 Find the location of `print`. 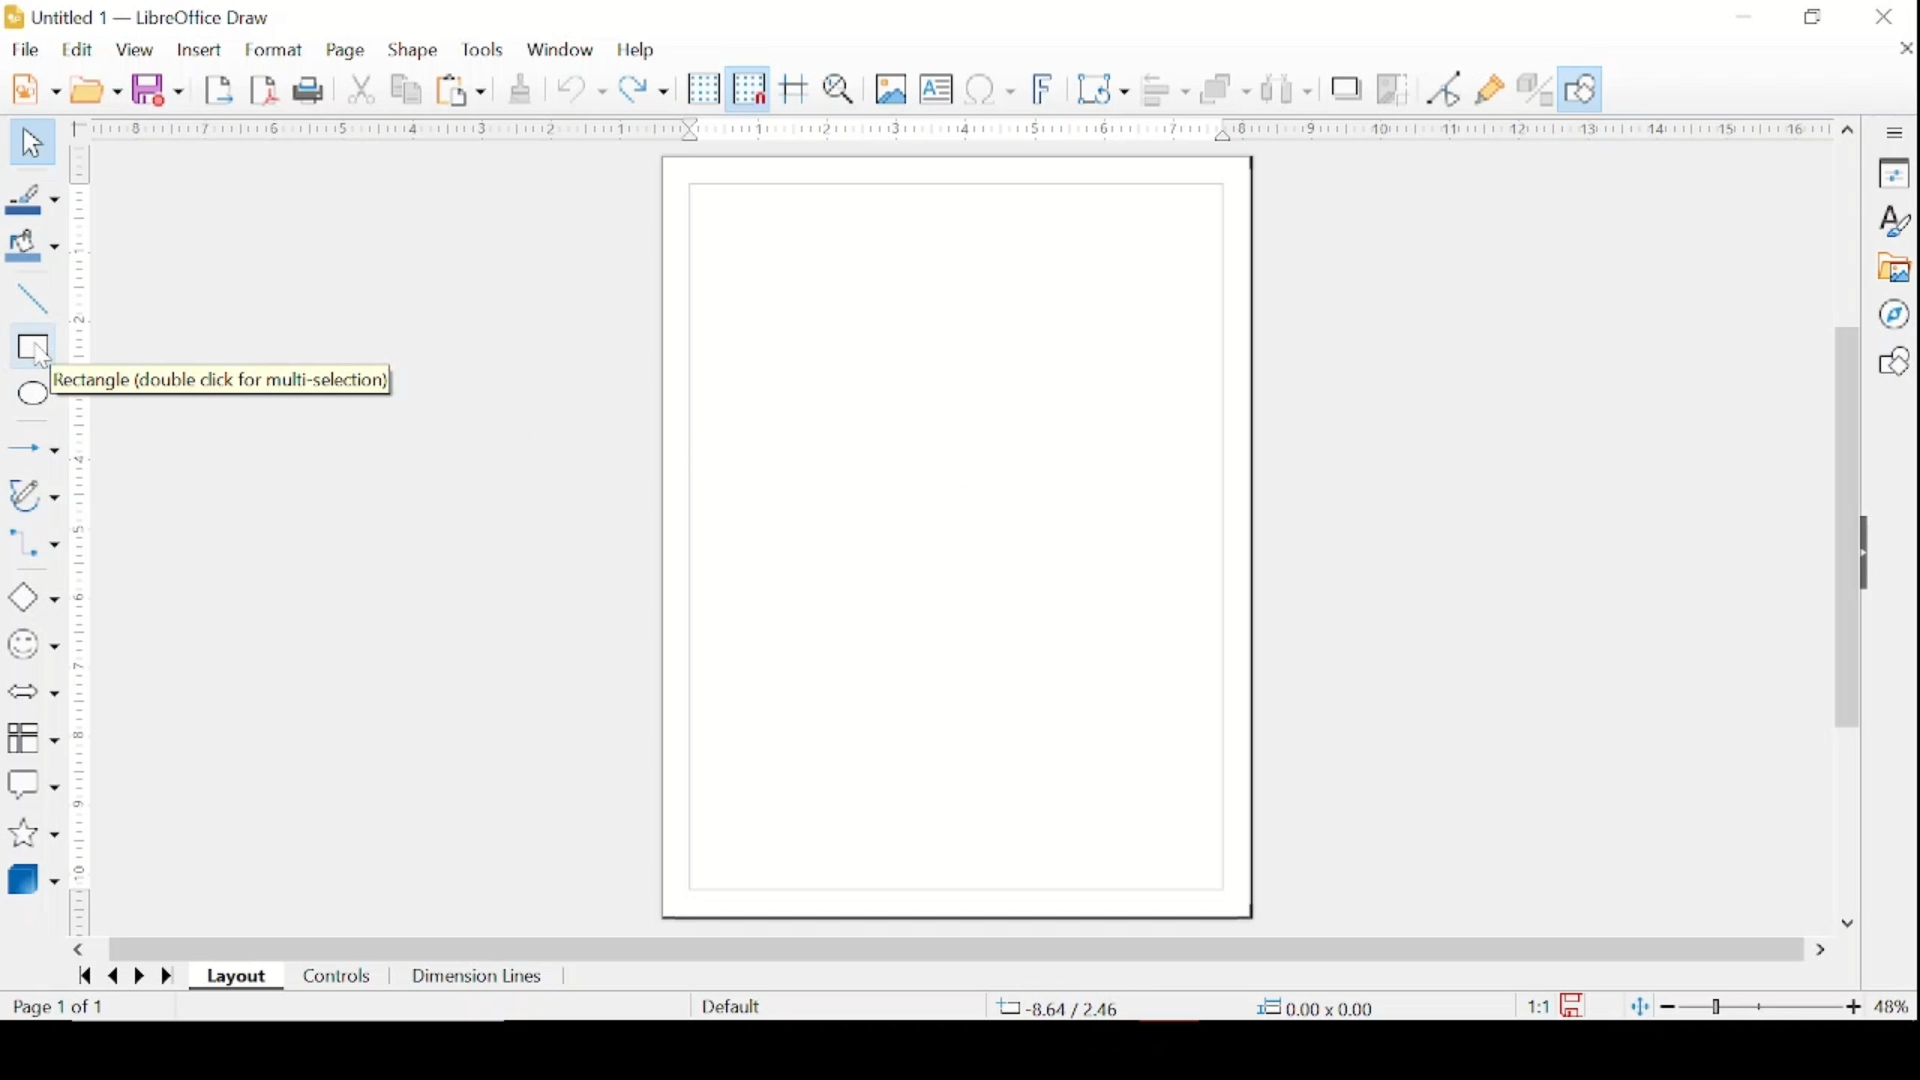

print is located at coordinates (312, 89).